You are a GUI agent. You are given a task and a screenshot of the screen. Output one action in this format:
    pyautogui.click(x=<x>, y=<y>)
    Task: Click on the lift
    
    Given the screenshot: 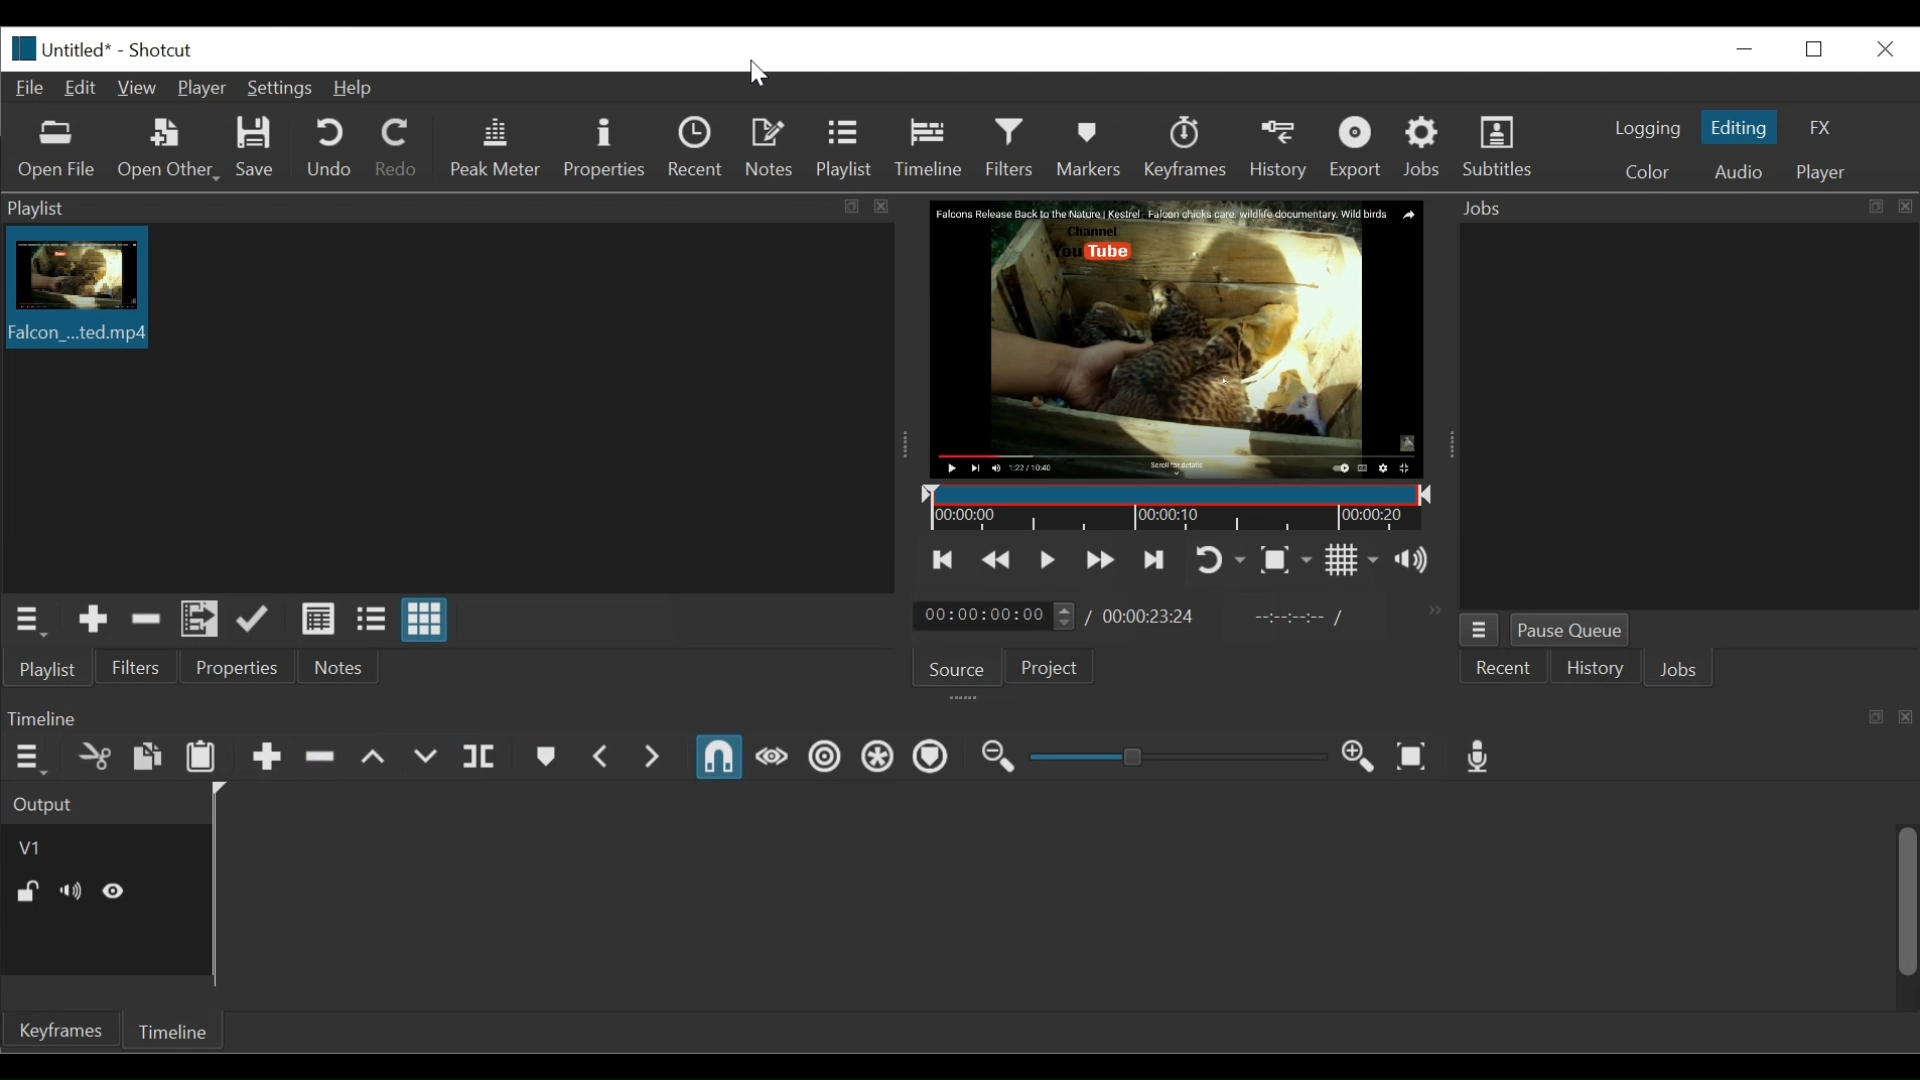 What is the action you would take?
    pyautogui.click(x=373, y=759)
    